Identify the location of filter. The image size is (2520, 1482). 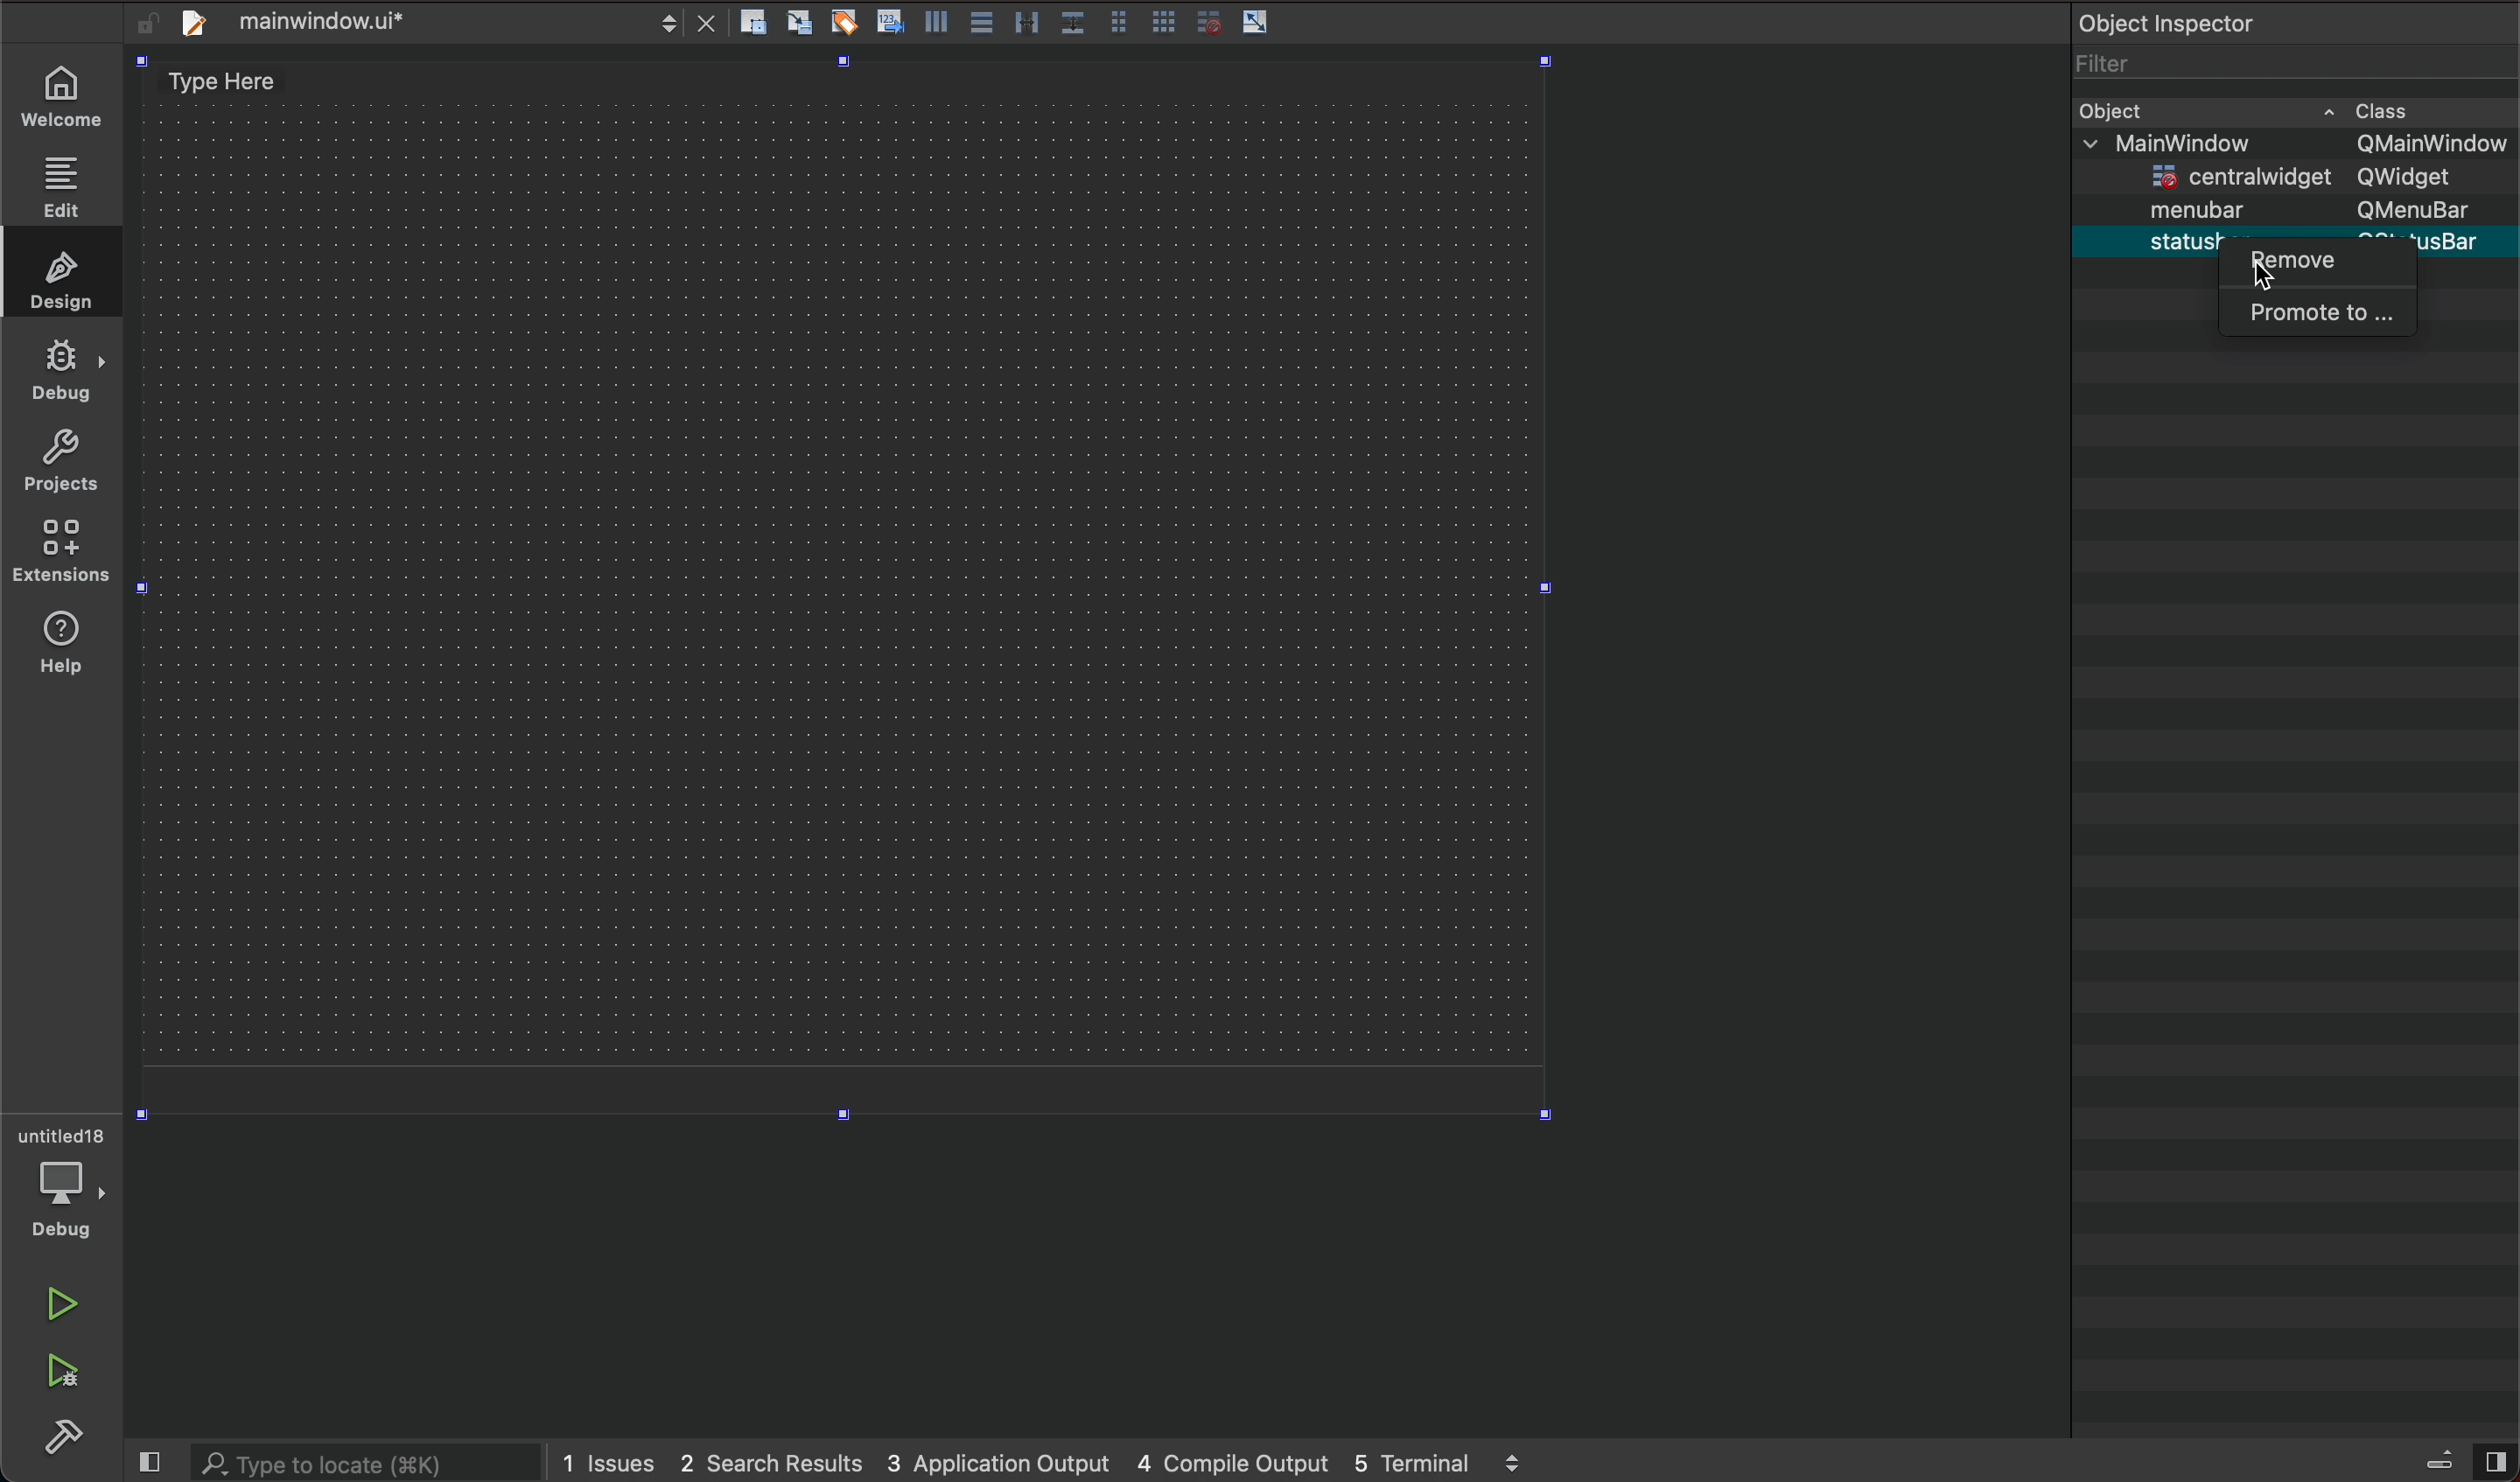
(2096, 64).